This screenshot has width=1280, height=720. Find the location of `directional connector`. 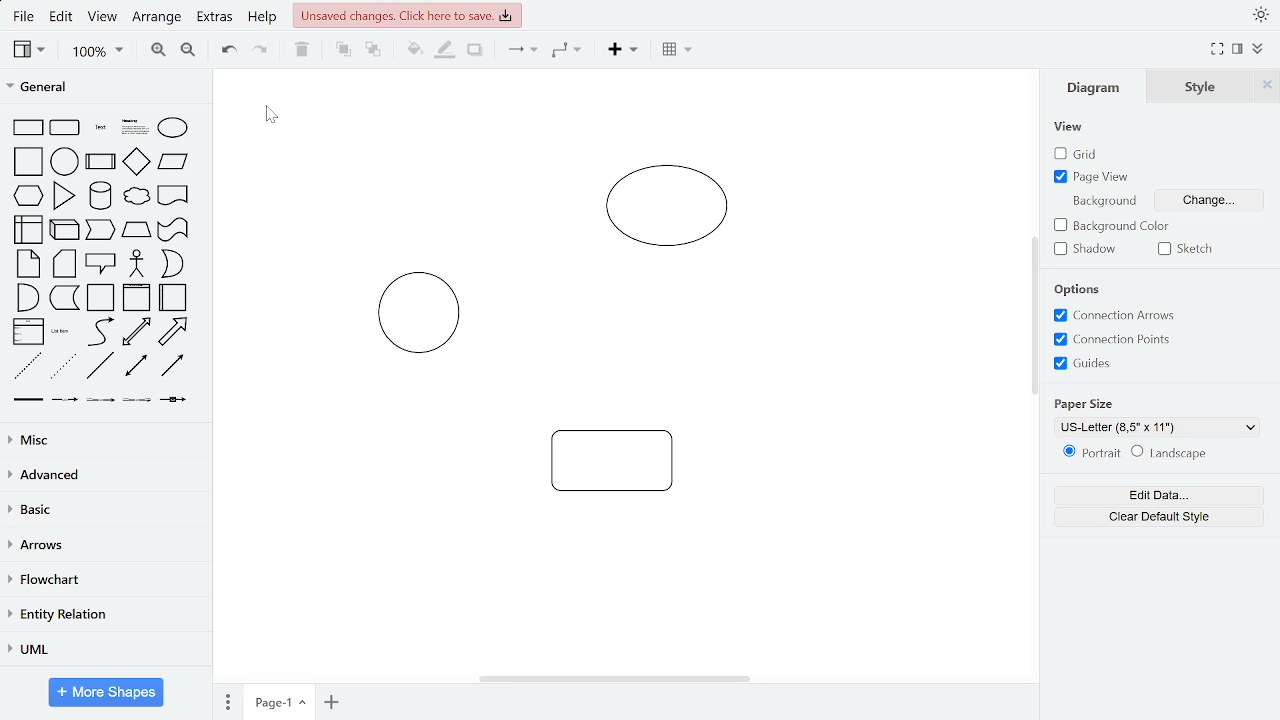

directional connector is located at coordinates (174, 367).